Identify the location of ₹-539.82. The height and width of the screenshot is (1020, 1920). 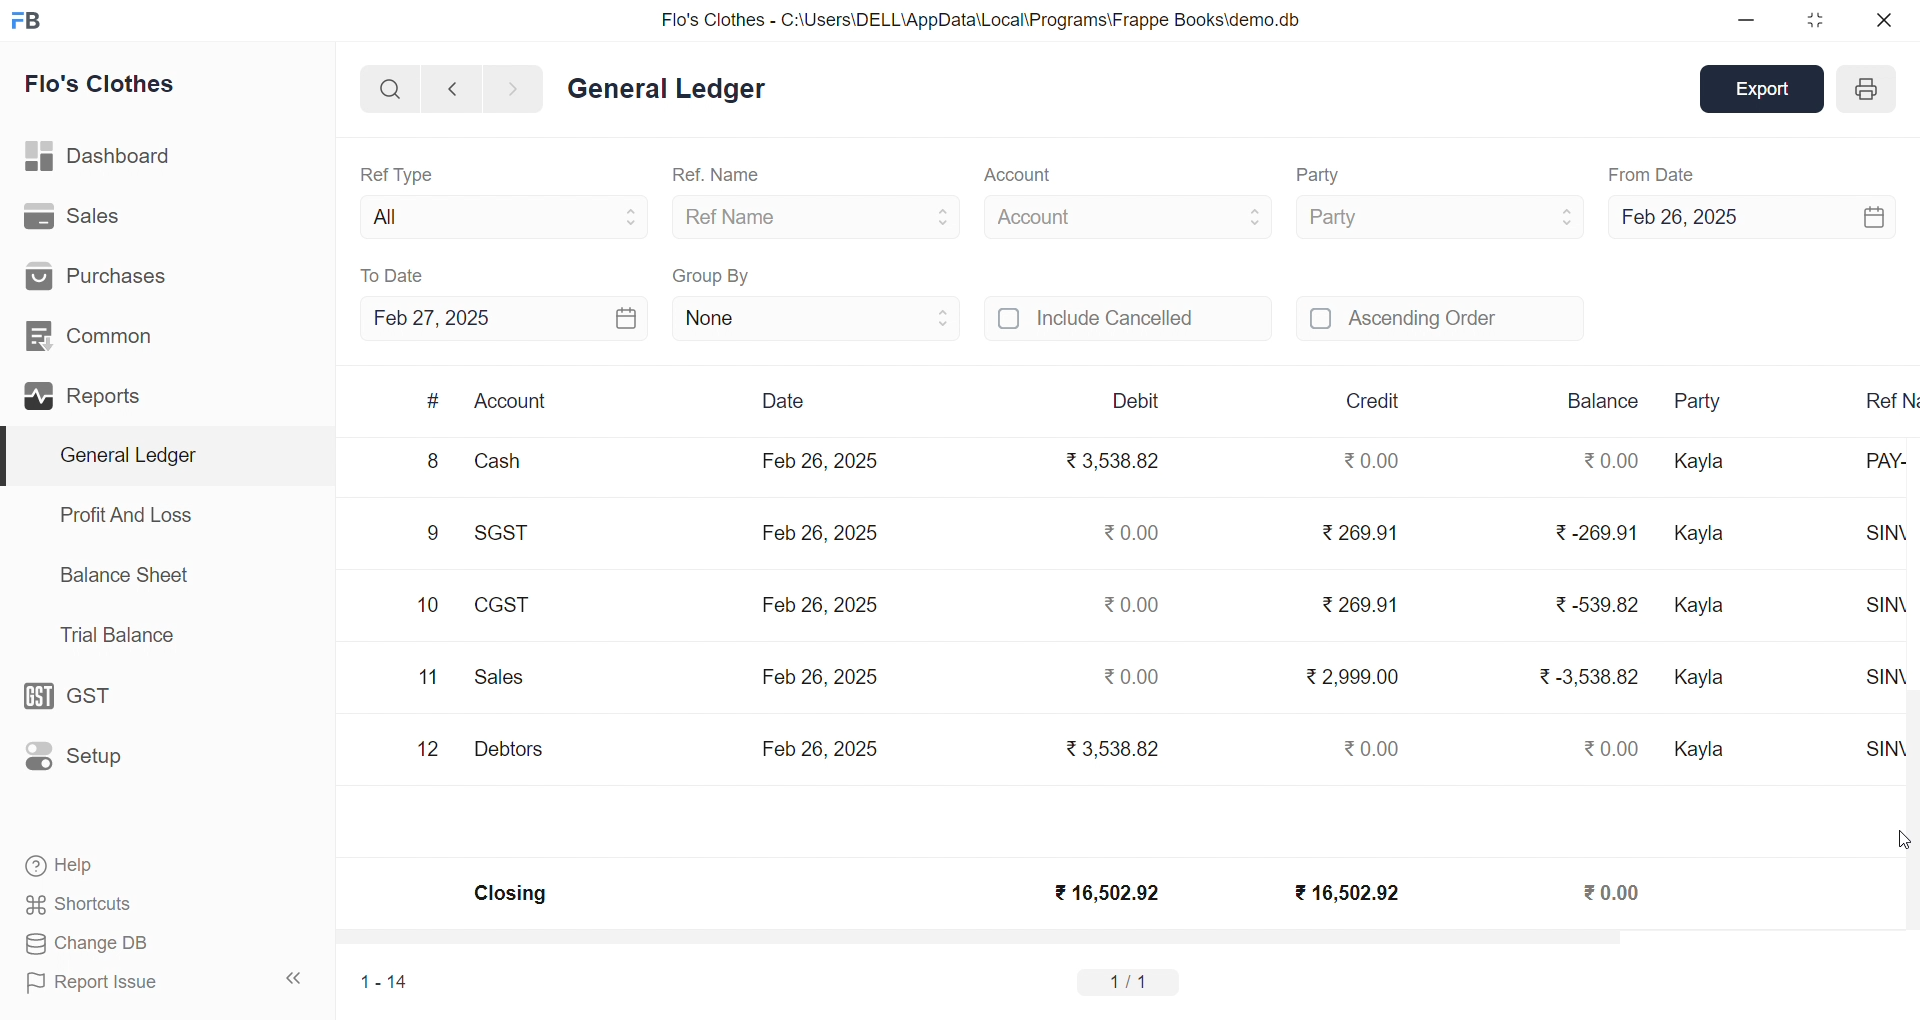
(1595, 608).